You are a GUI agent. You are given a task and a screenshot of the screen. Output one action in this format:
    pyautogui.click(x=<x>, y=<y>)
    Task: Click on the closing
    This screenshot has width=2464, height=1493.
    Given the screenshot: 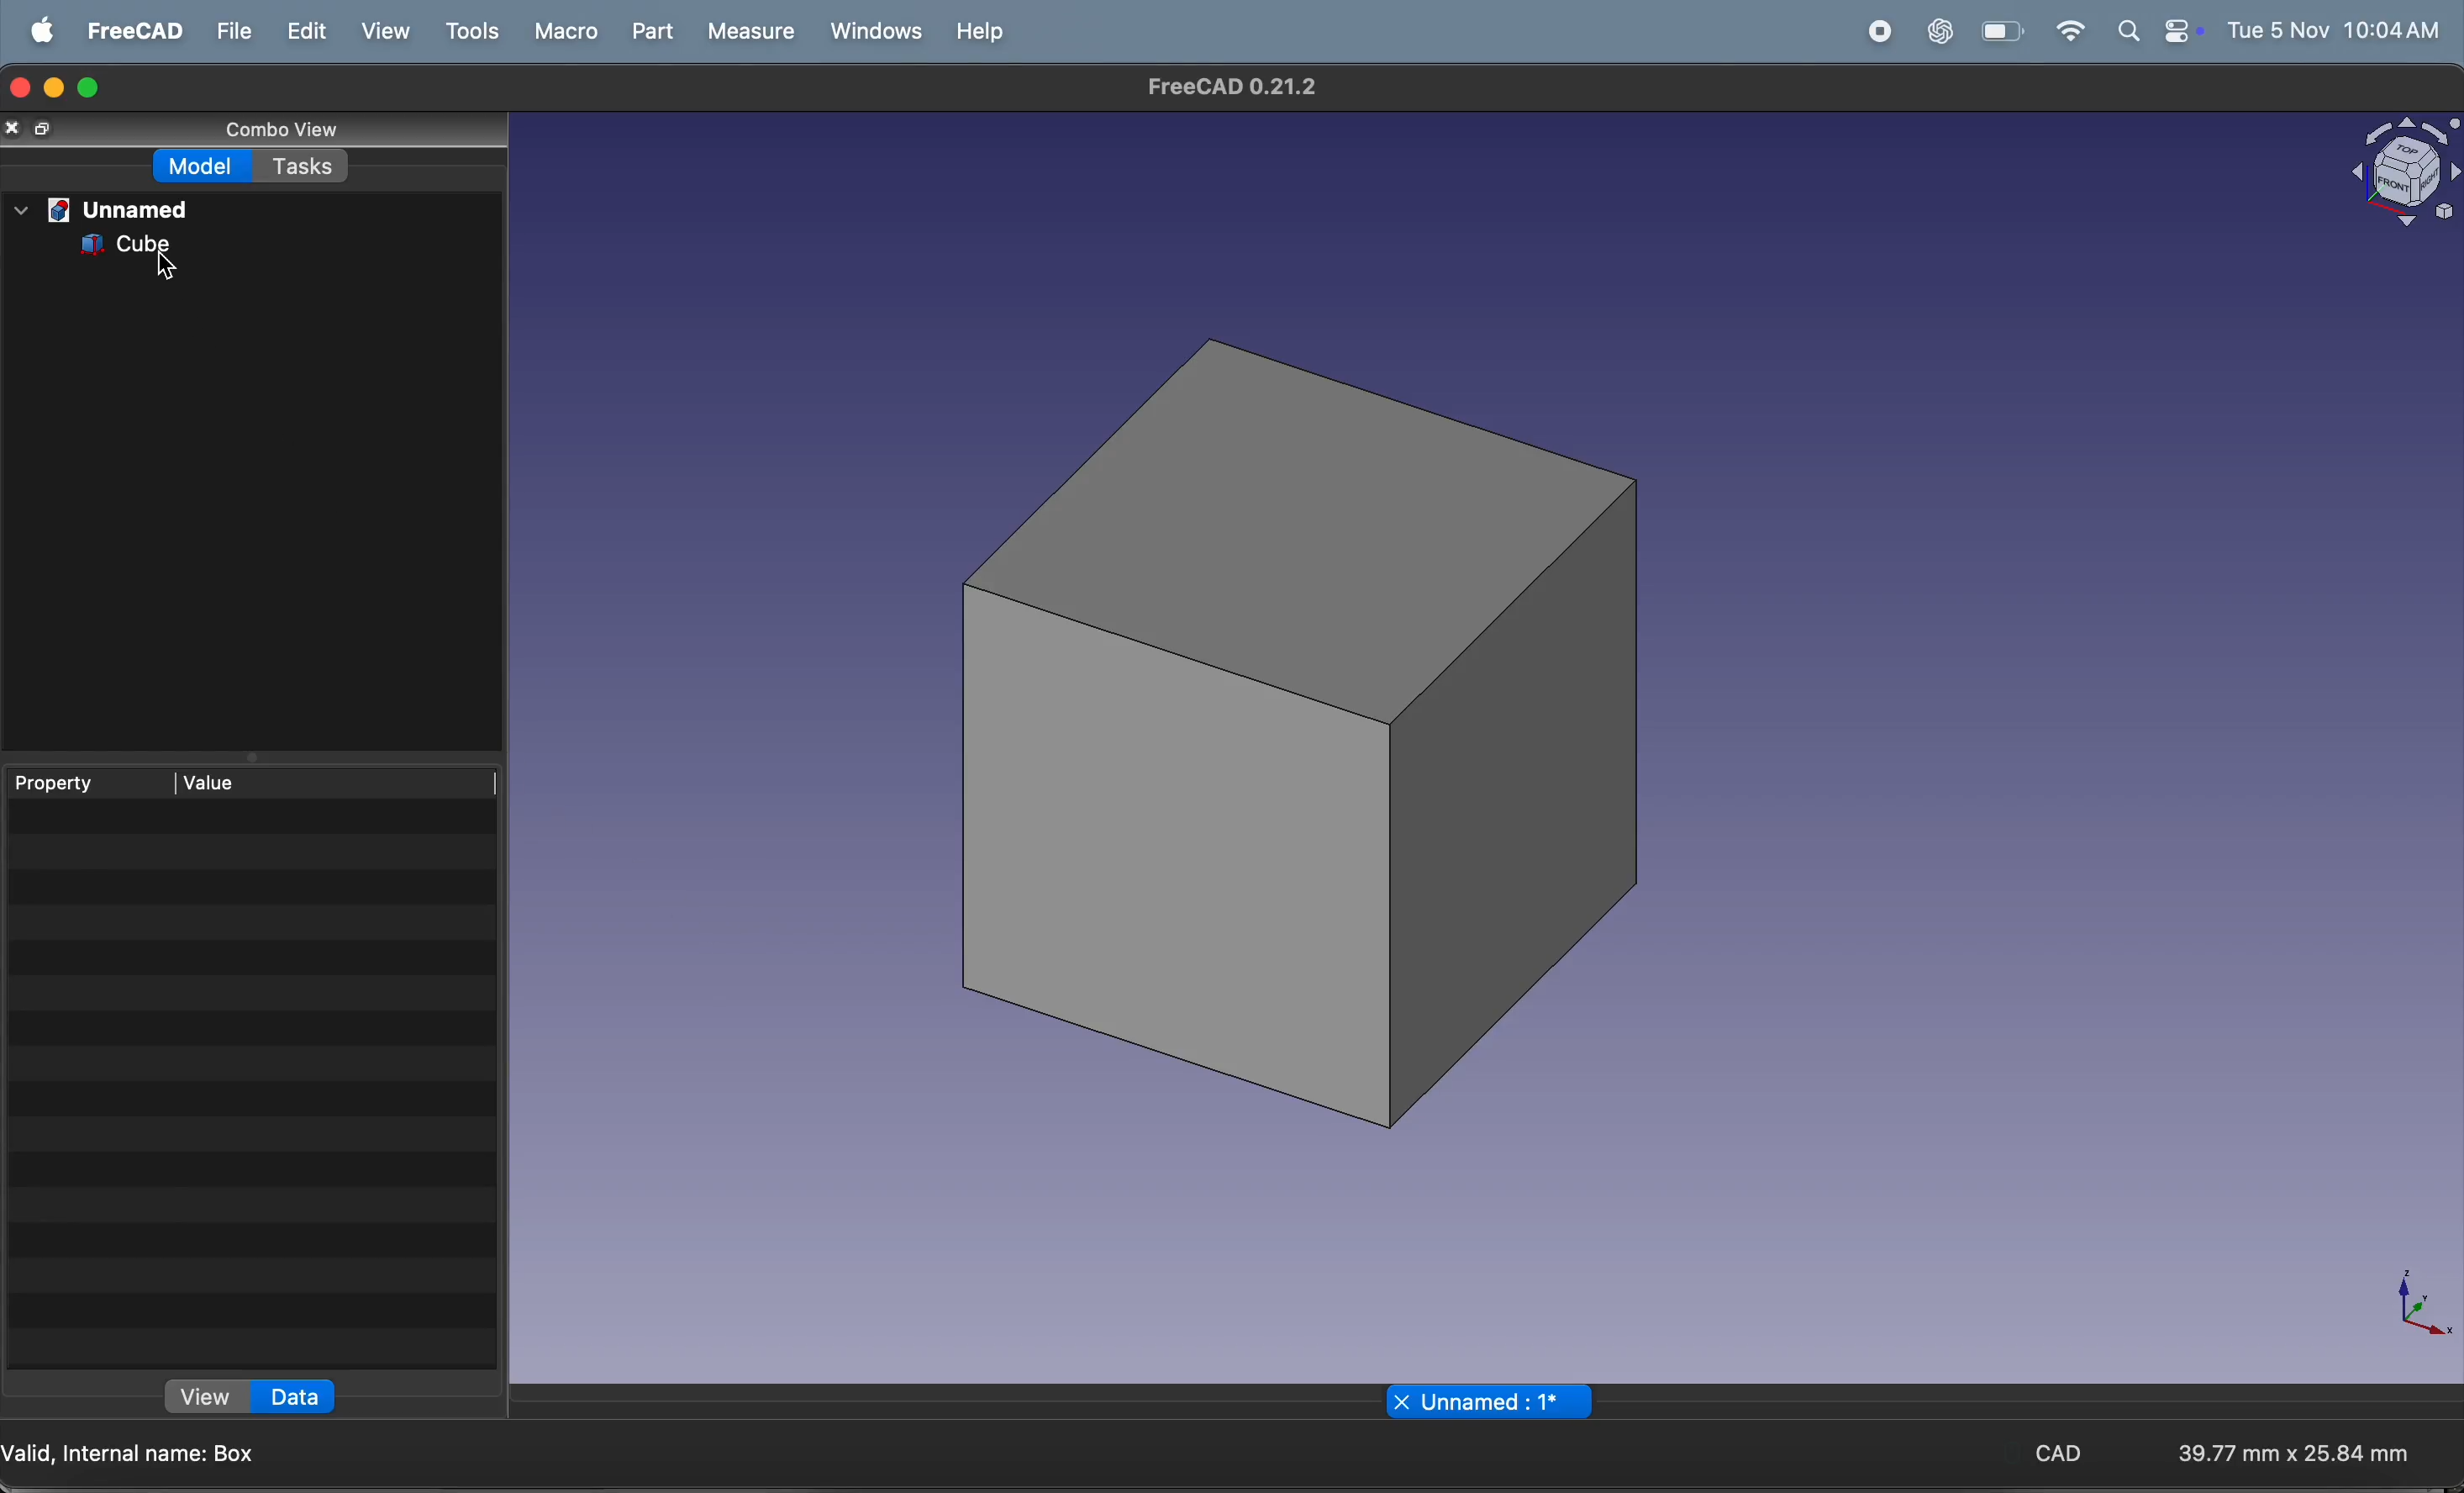 What is the action you would take?
    pyautogui.click(x=24, y=87)
    